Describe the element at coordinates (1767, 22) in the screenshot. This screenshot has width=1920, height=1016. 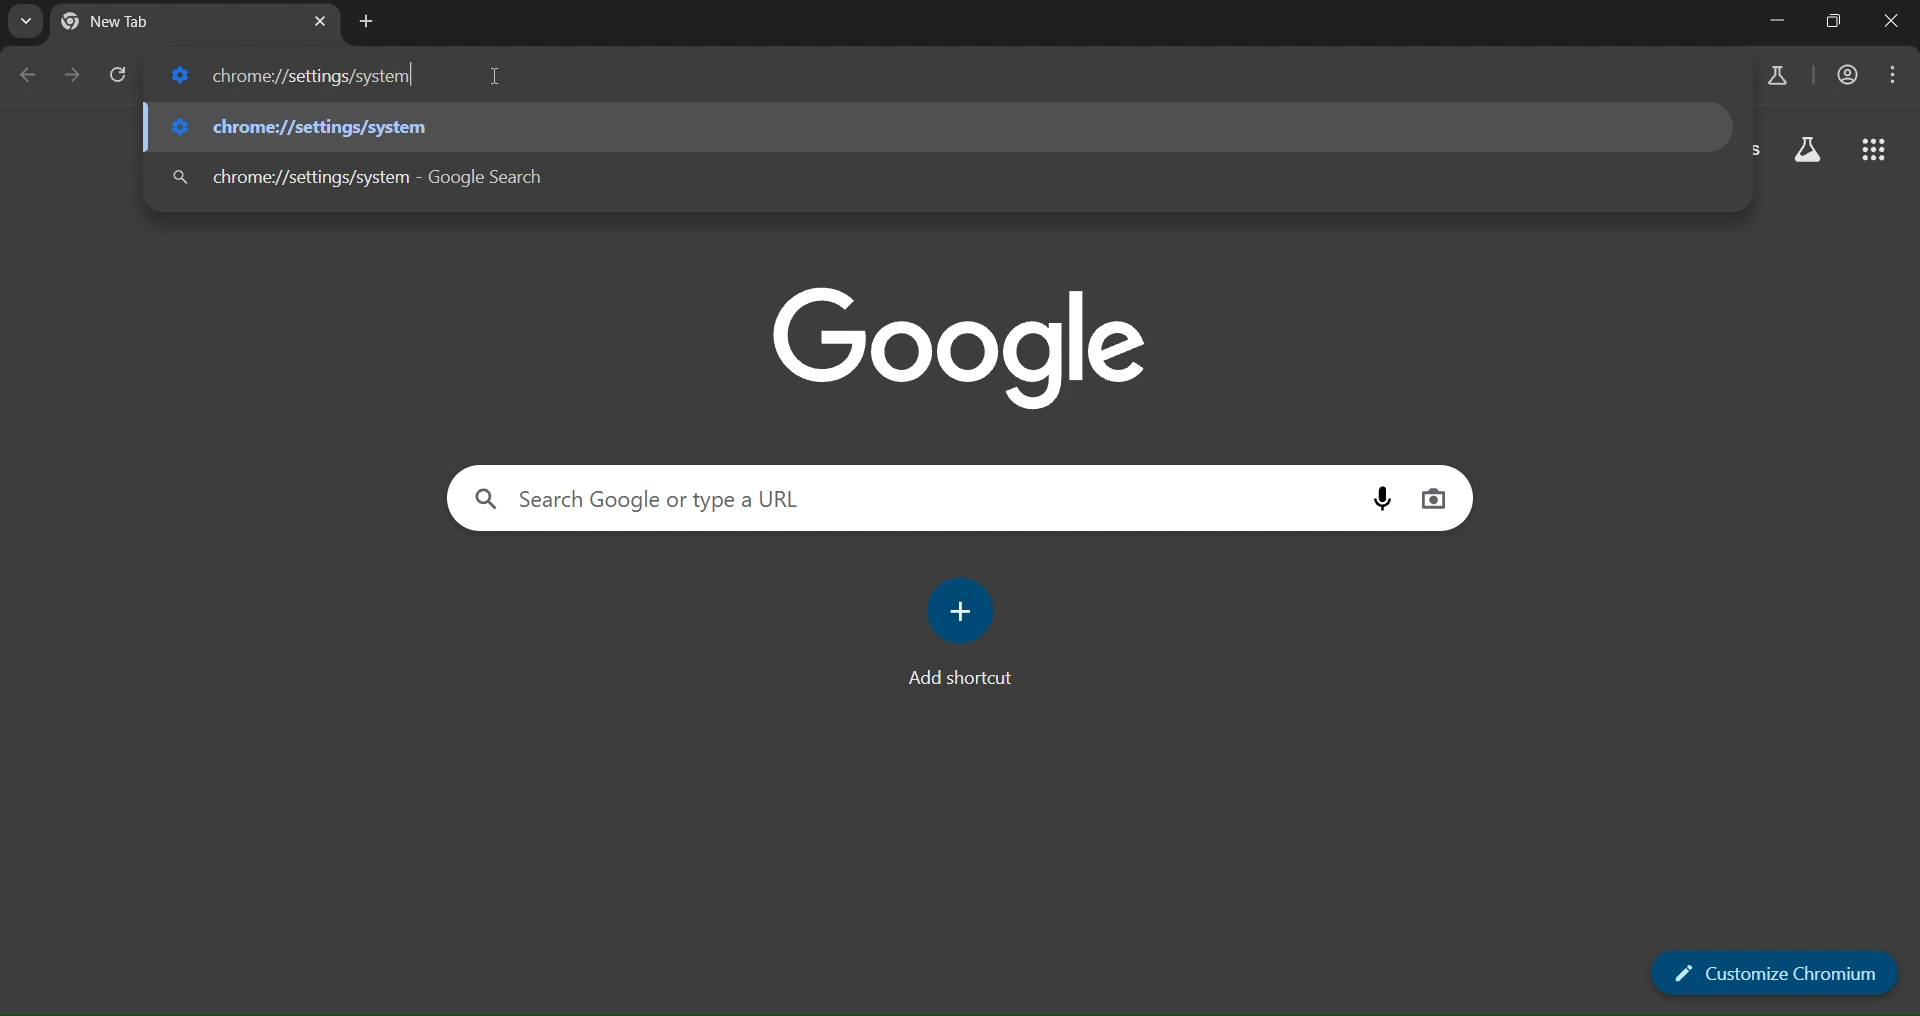
I see `minimize` at that location.